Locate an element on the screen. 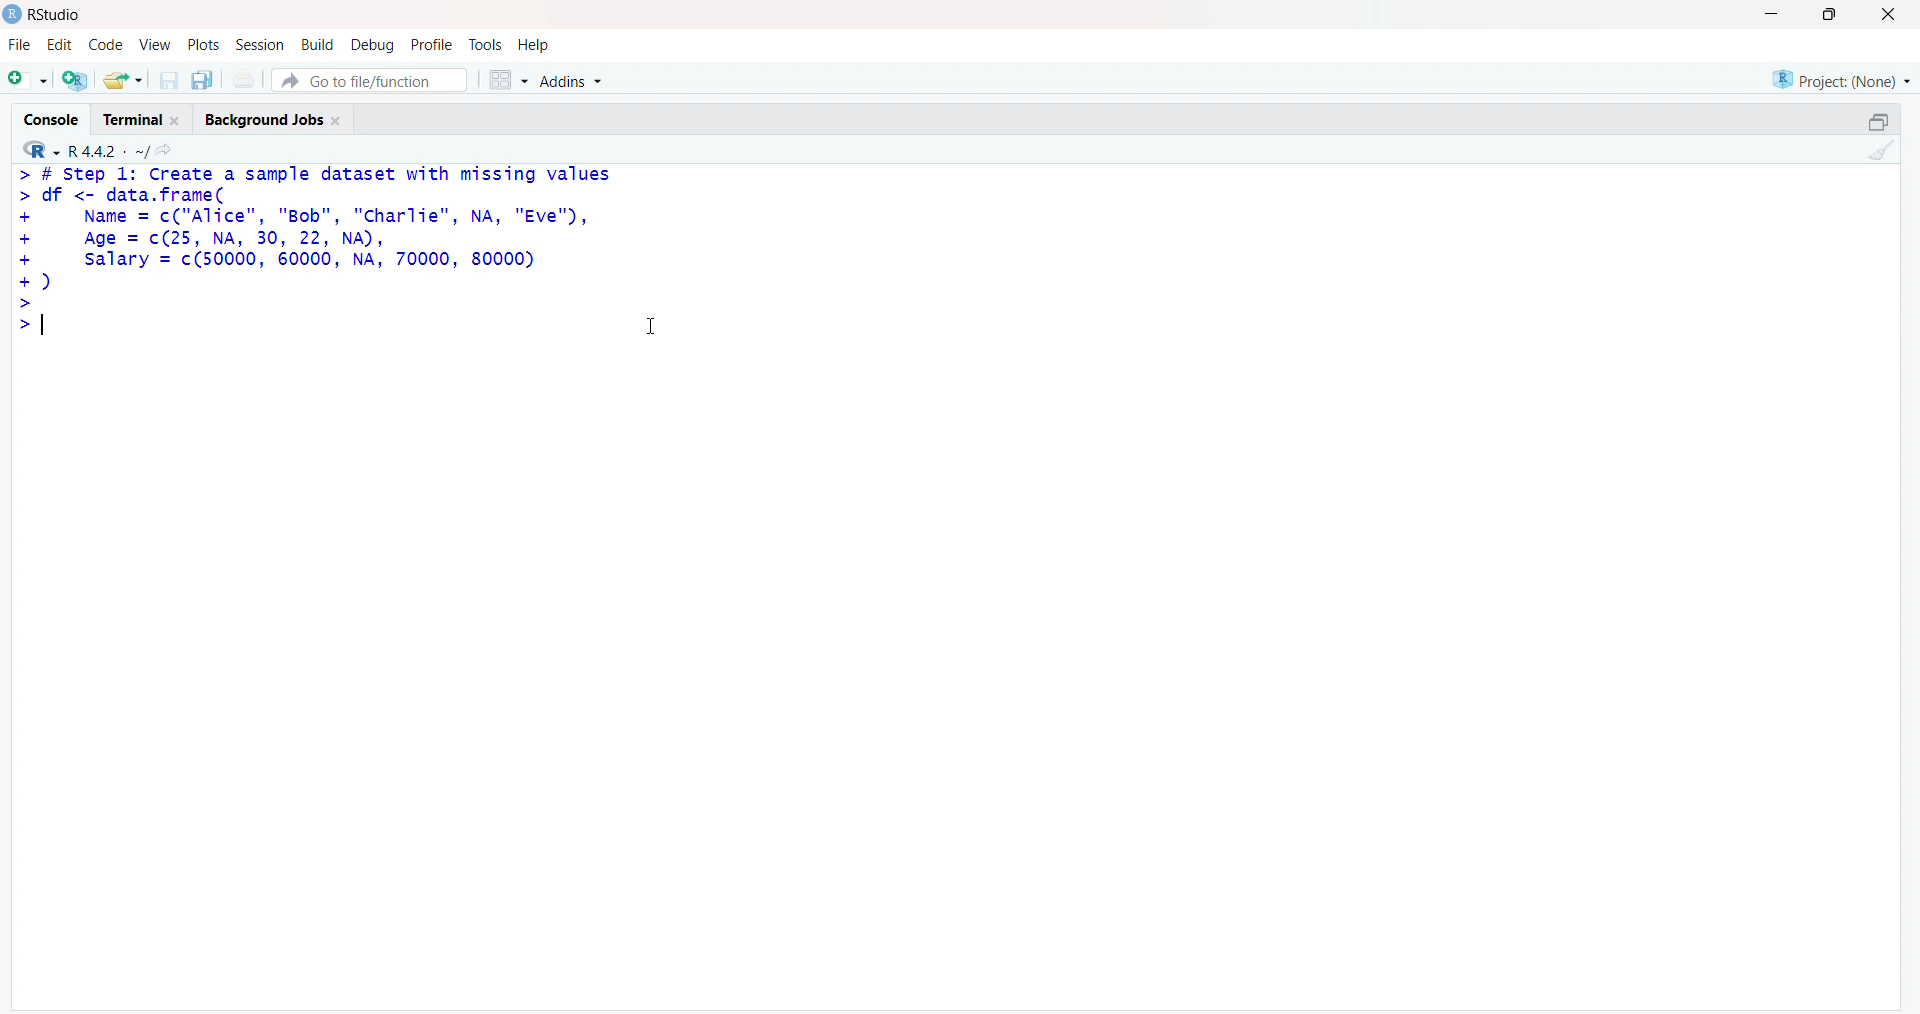  Help is located at coordinates (536, 45).